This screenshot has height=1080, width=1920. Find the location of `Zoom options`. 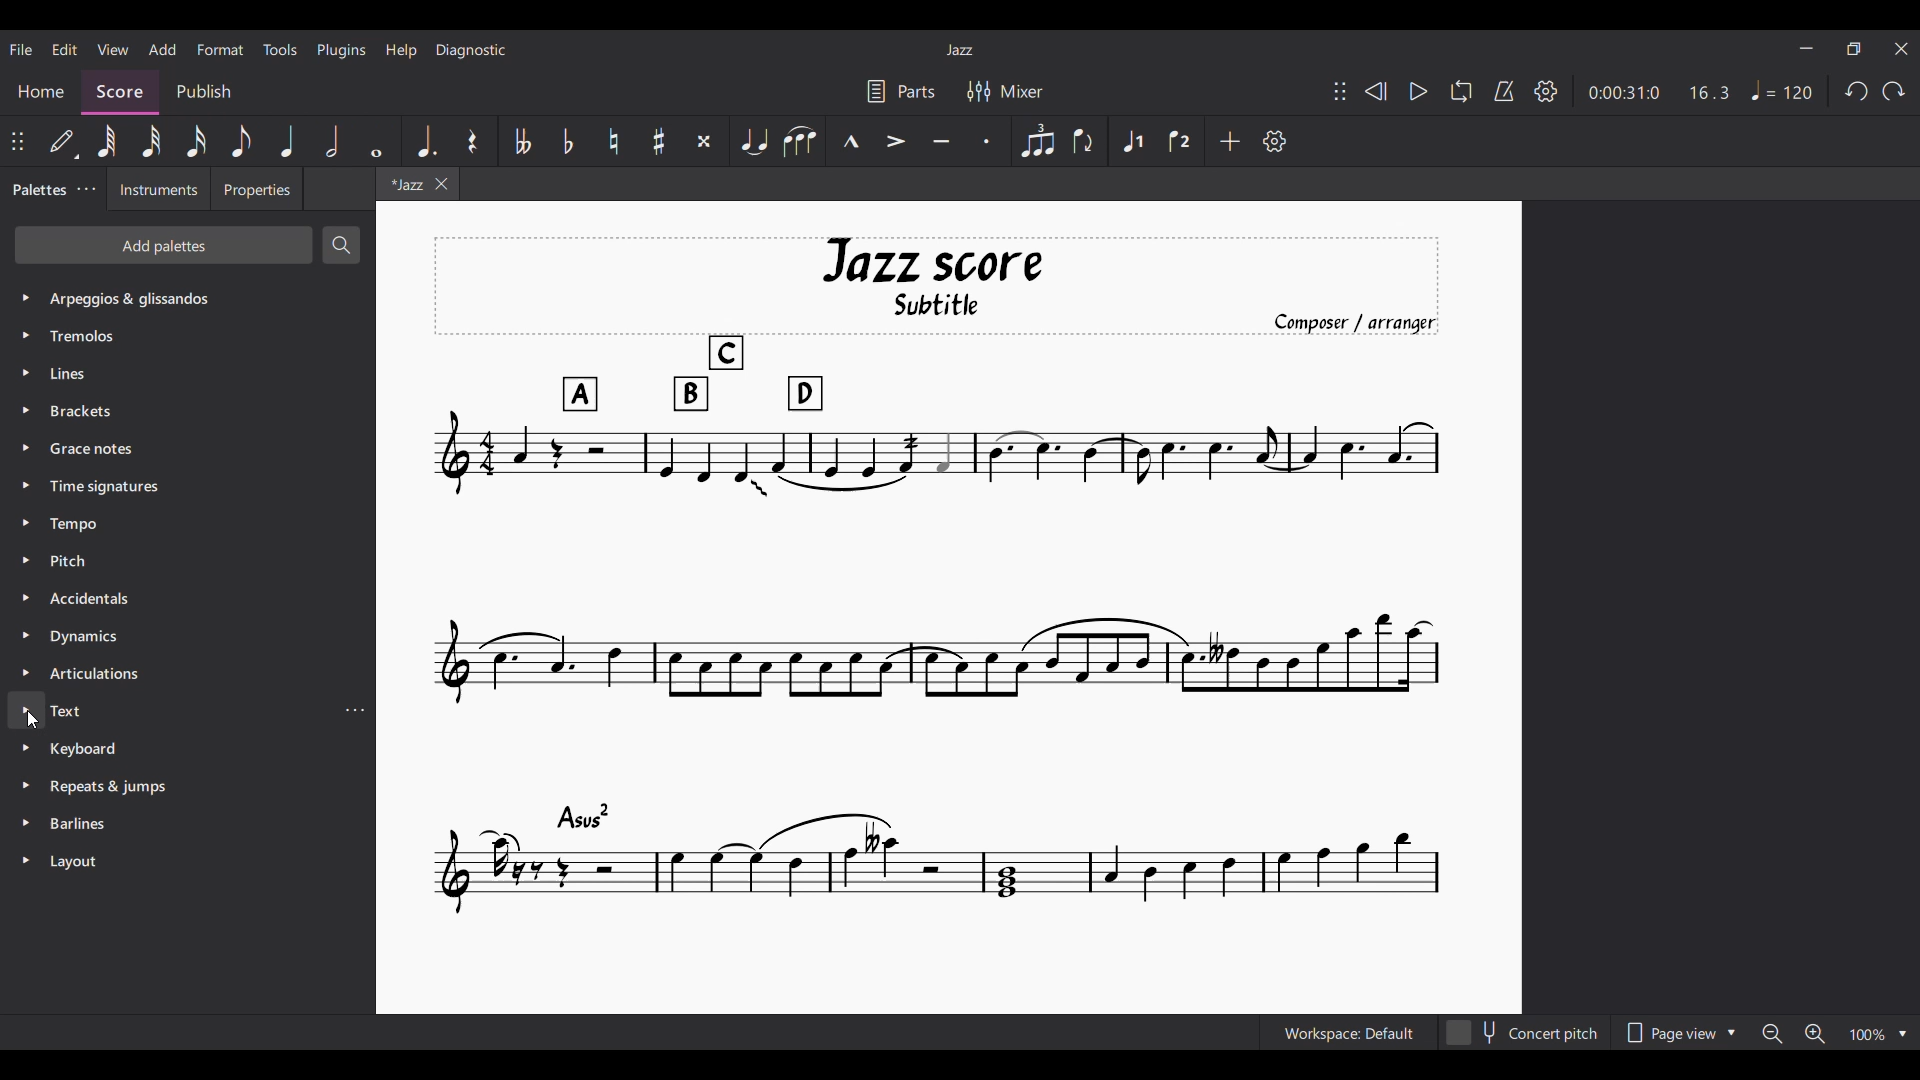

Zoom options is located at coordinates (1834, 1033).